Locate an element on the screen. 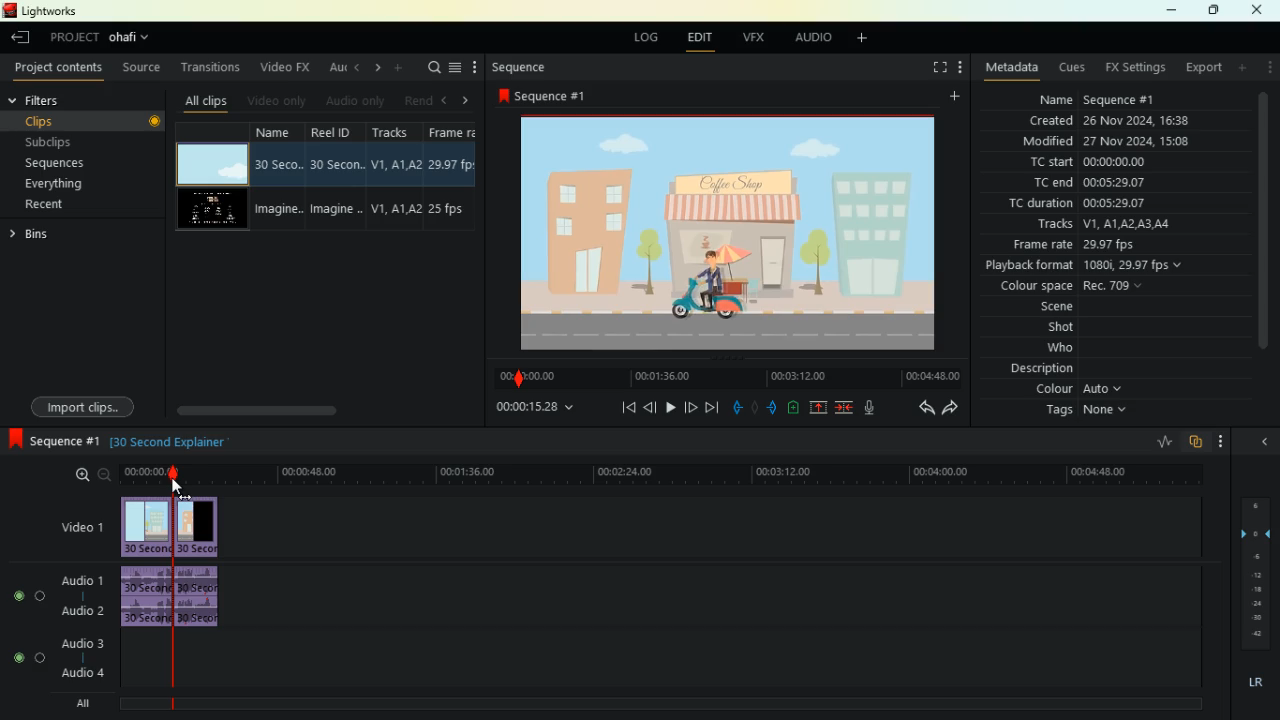 This screenshot has height=720, width=1280. frame rate is located at coordinates (1038, 245).